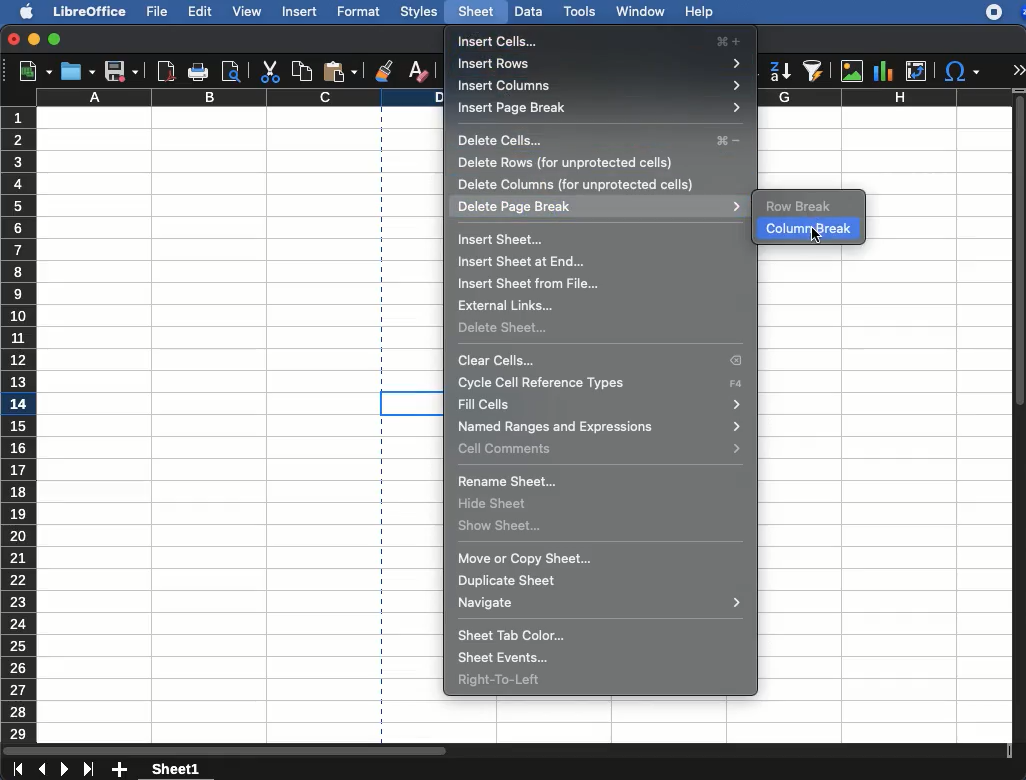  I want to click on edit, so click(199, 12).